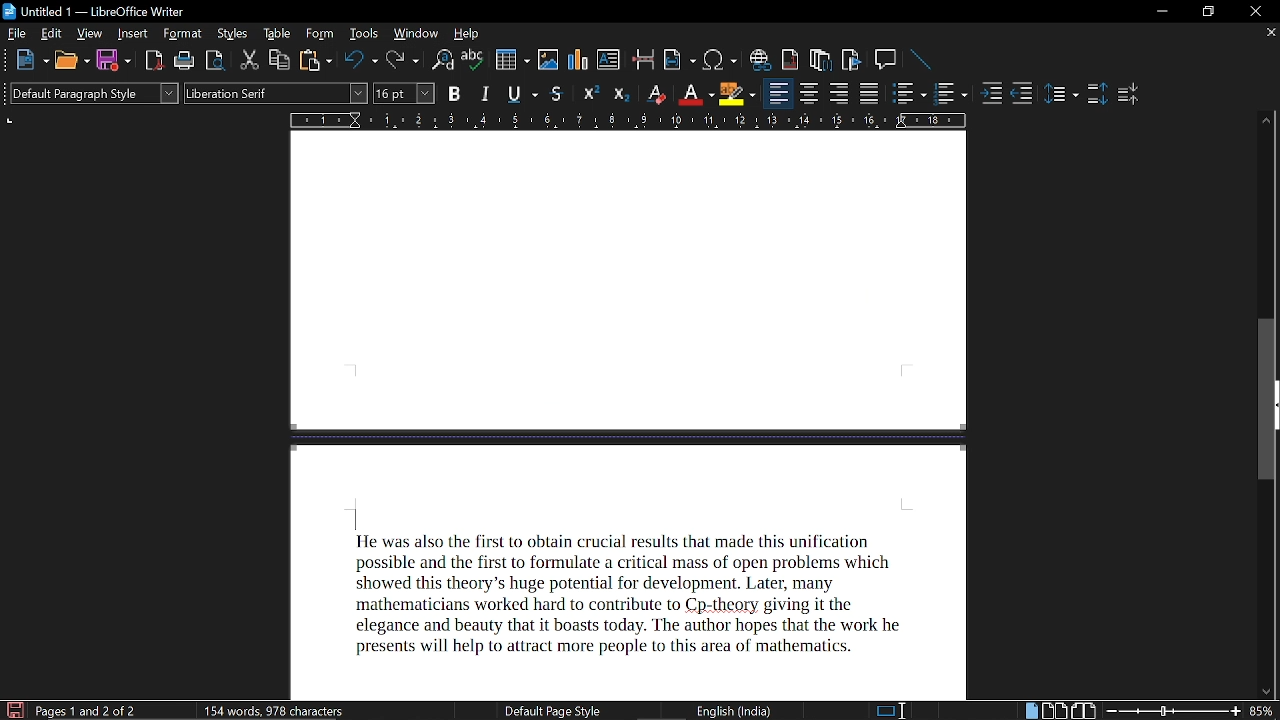 The image size is (1280, 720). I want to click on Justified, so click(871, 93).